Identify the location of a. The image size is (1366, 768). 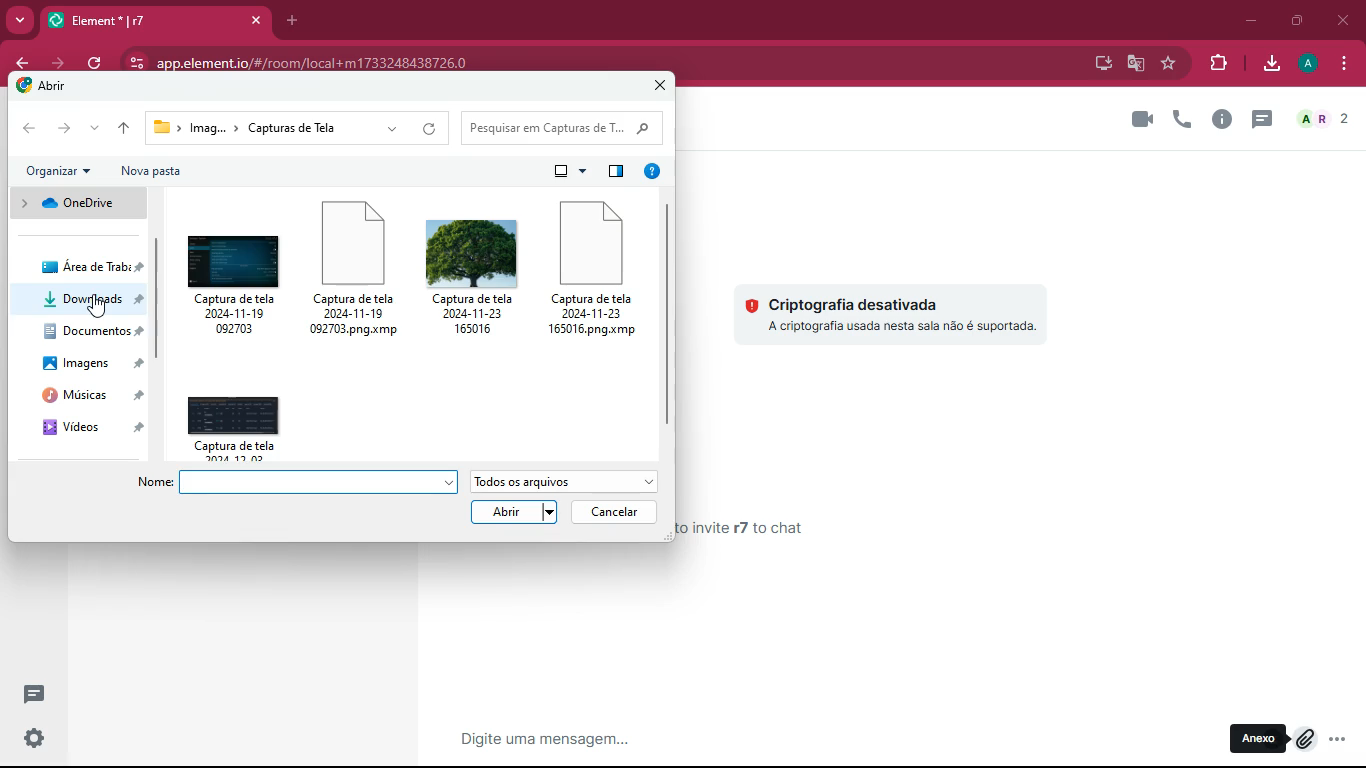
(1310, 63).